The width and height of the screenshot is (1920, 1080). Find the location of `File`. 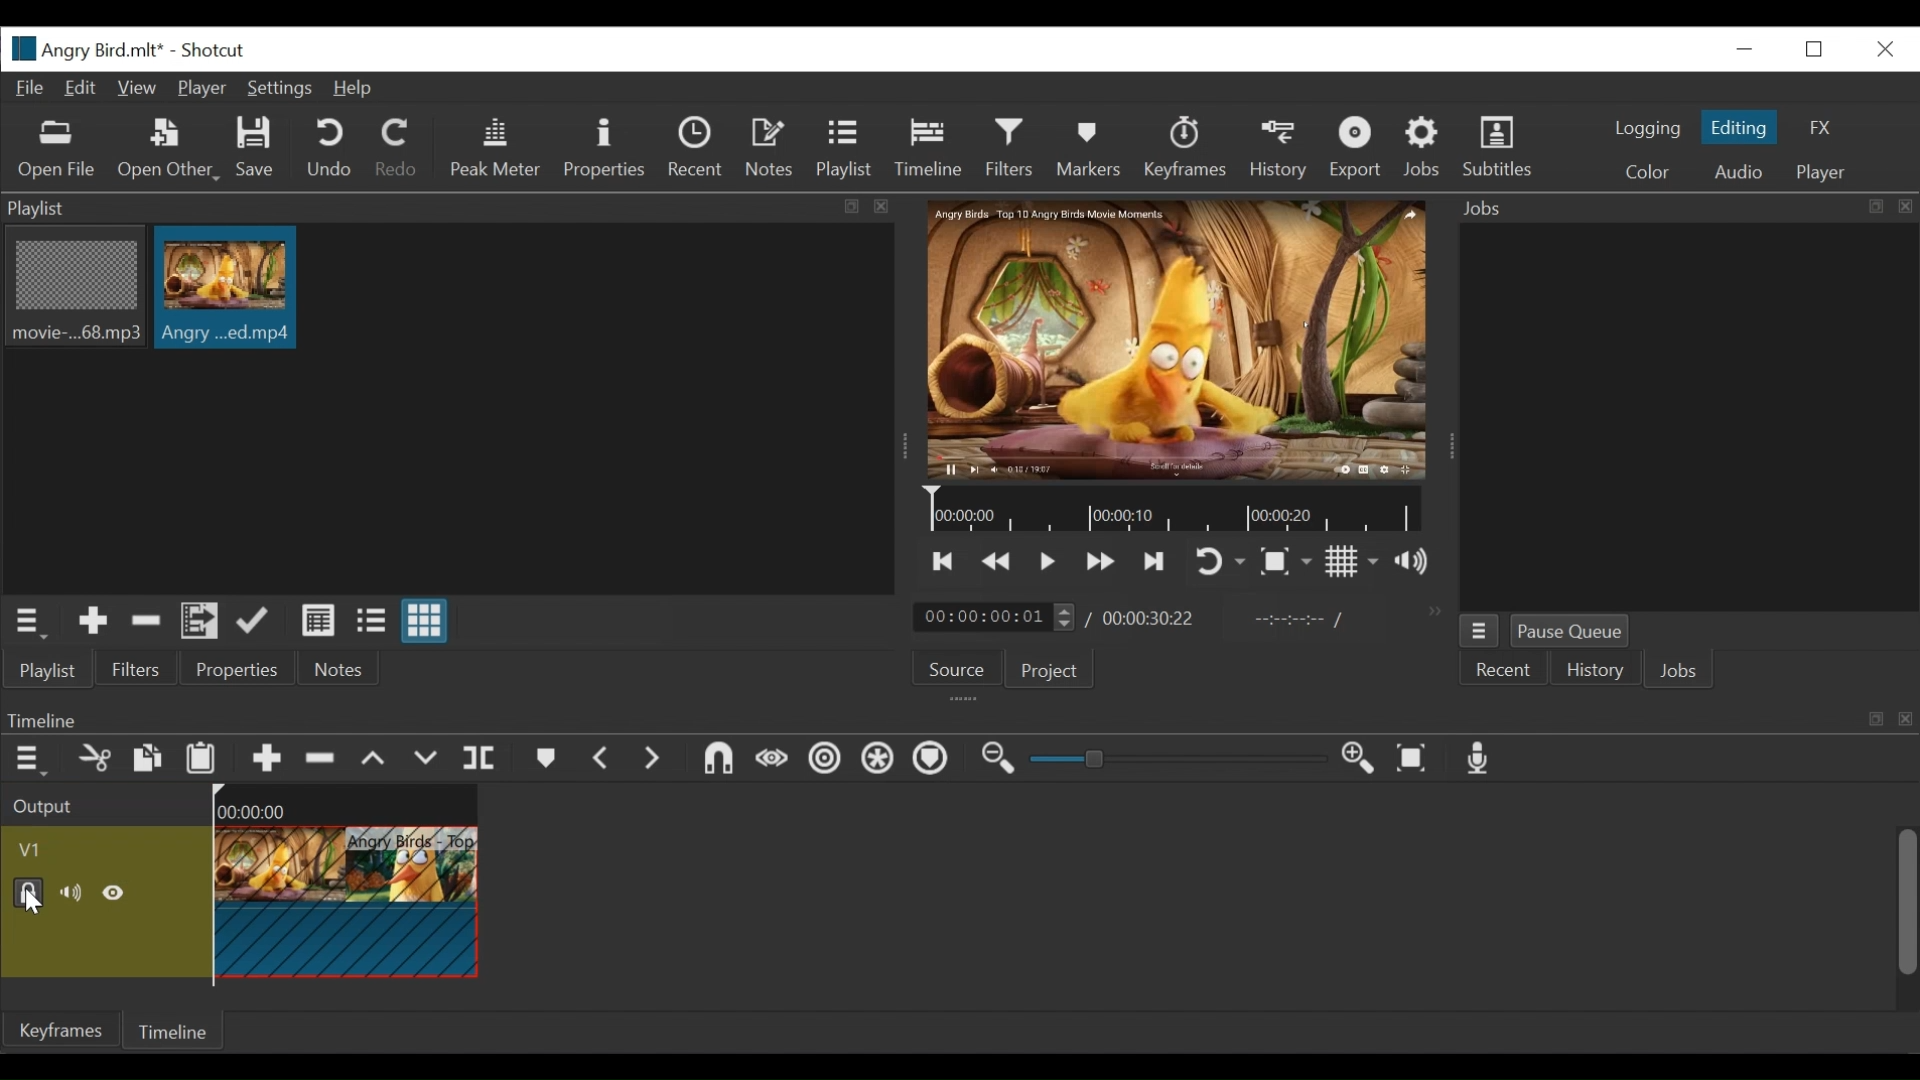

File is located at coordinates (31, 89).